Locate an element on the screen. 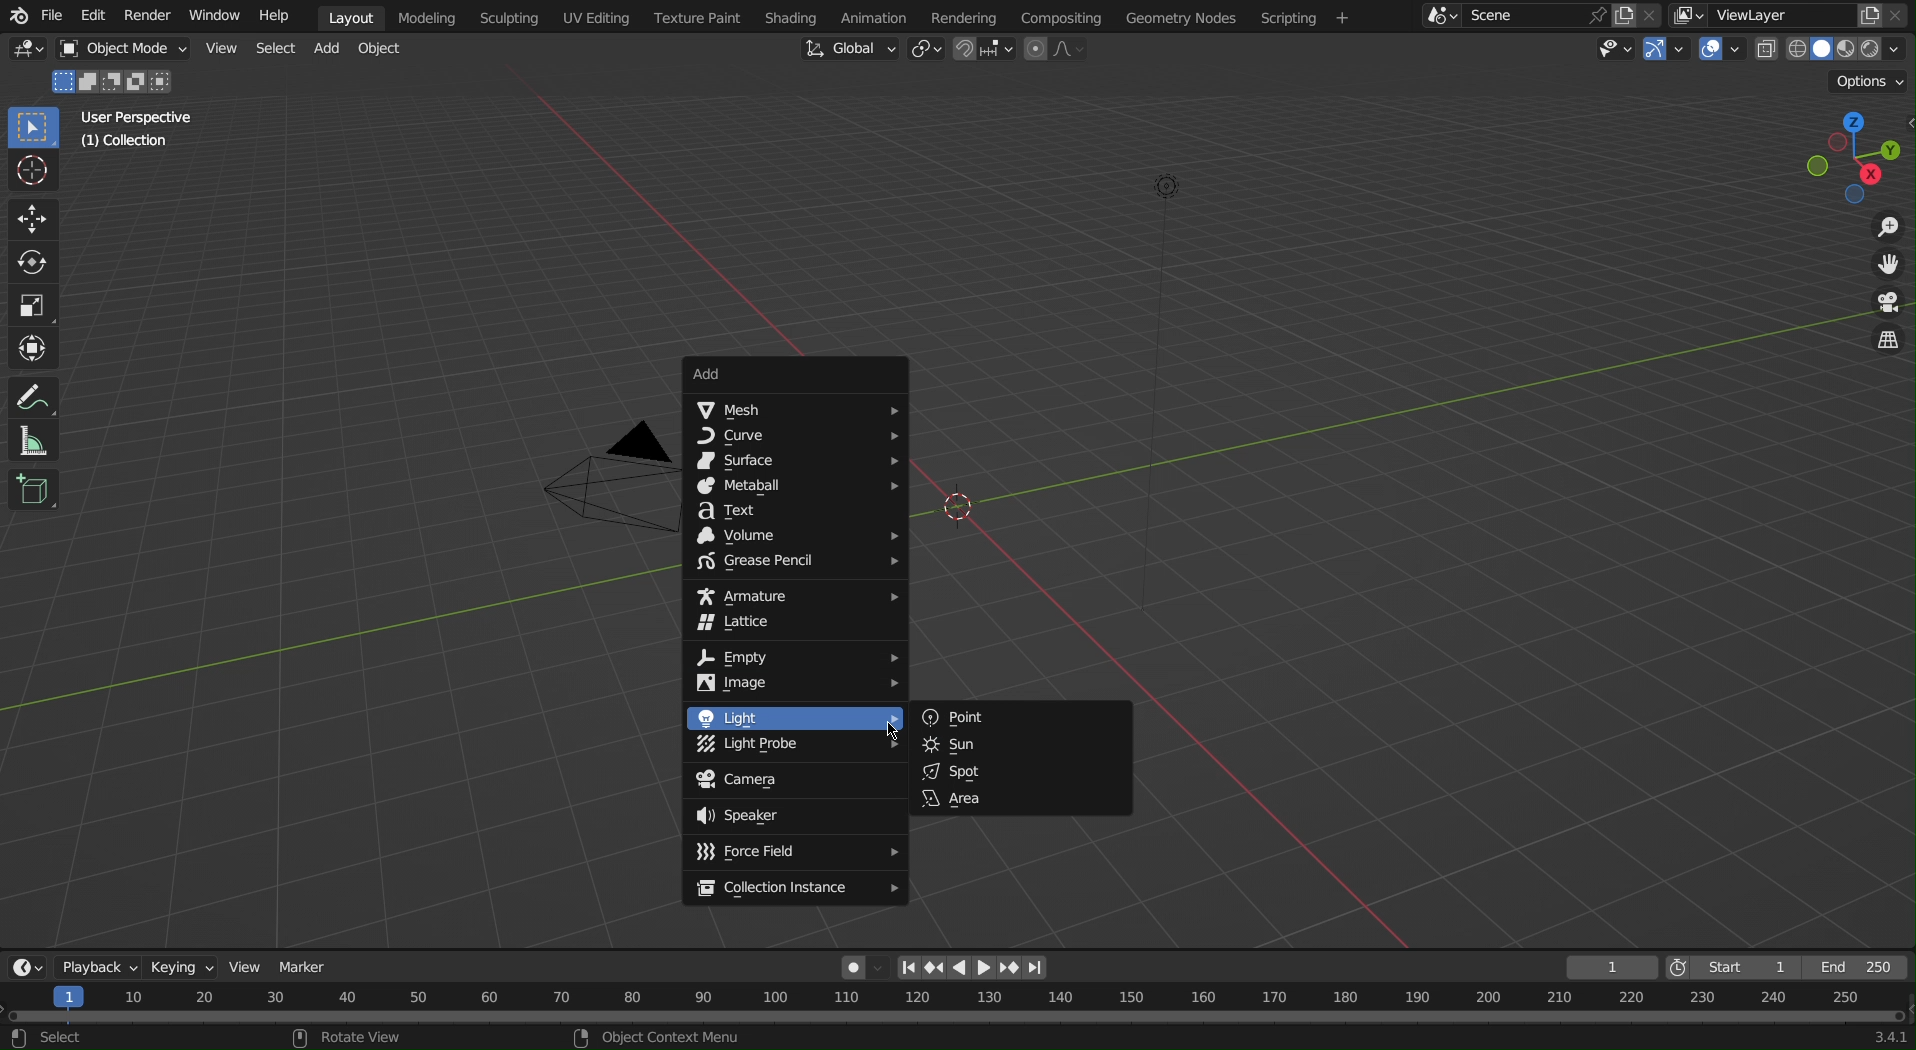 The image size is (1916, 1050). 3:41 is located at coordinates (1887, 1037).